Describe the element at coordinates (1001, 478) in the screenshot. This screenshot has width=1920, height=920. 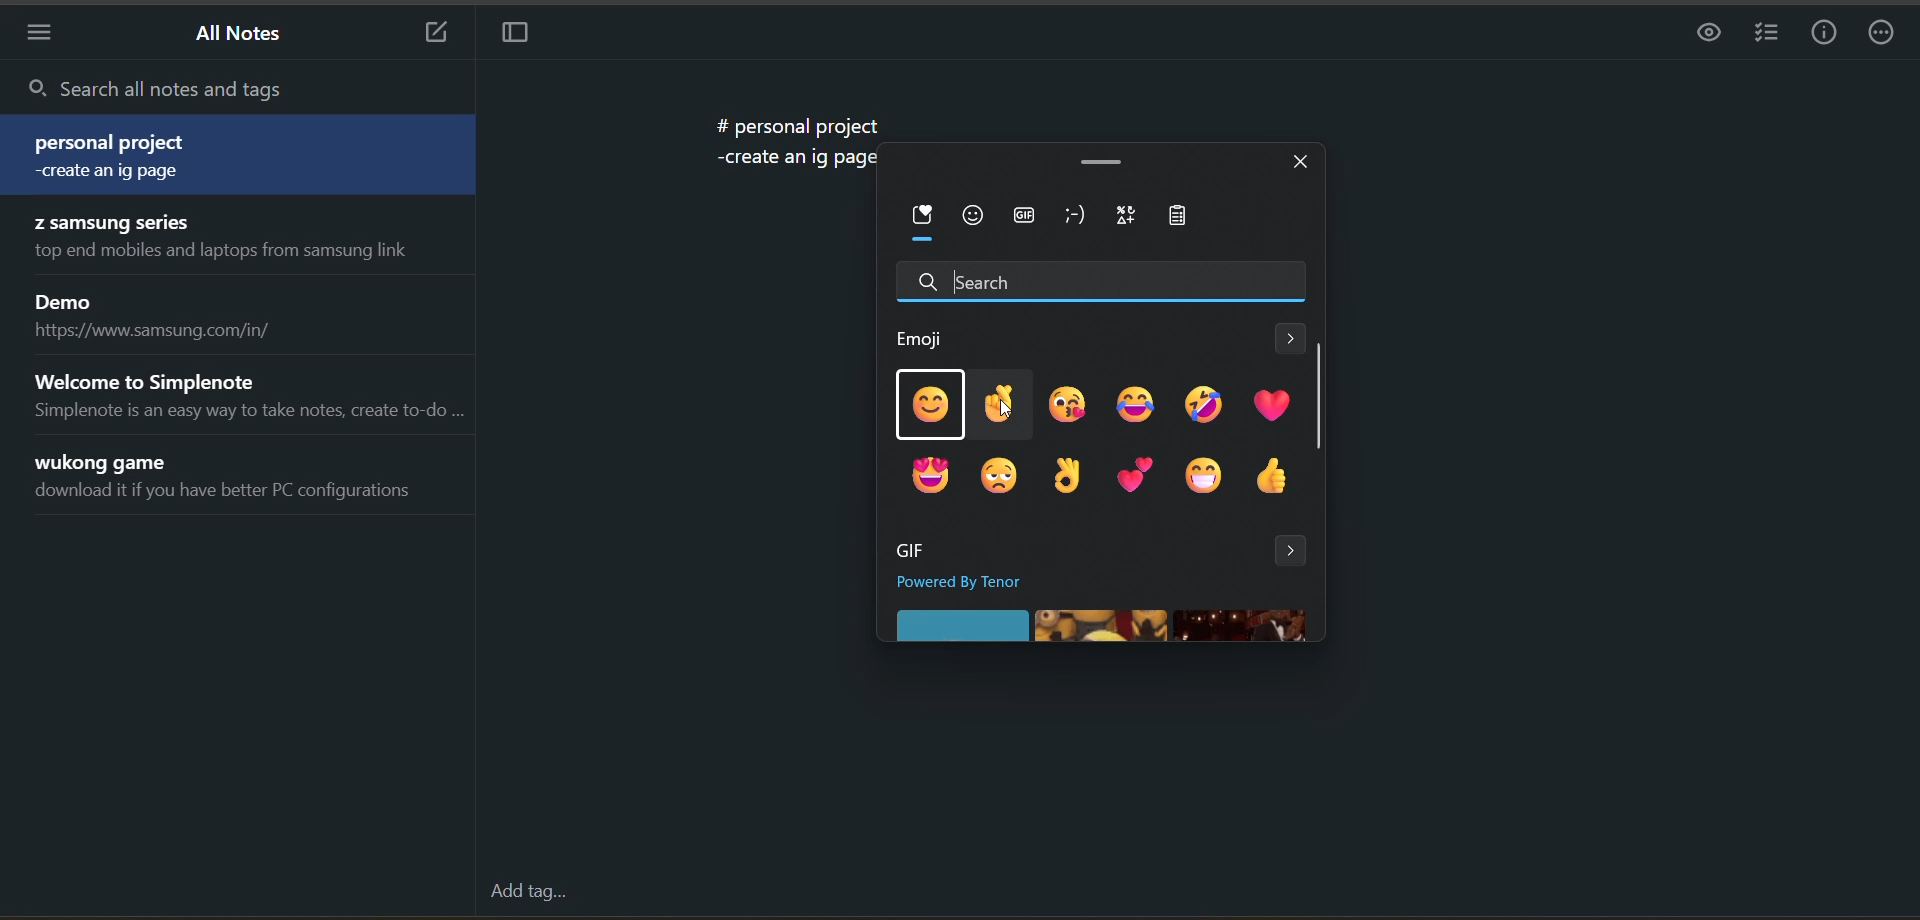
I see `emoji 8` at that location.